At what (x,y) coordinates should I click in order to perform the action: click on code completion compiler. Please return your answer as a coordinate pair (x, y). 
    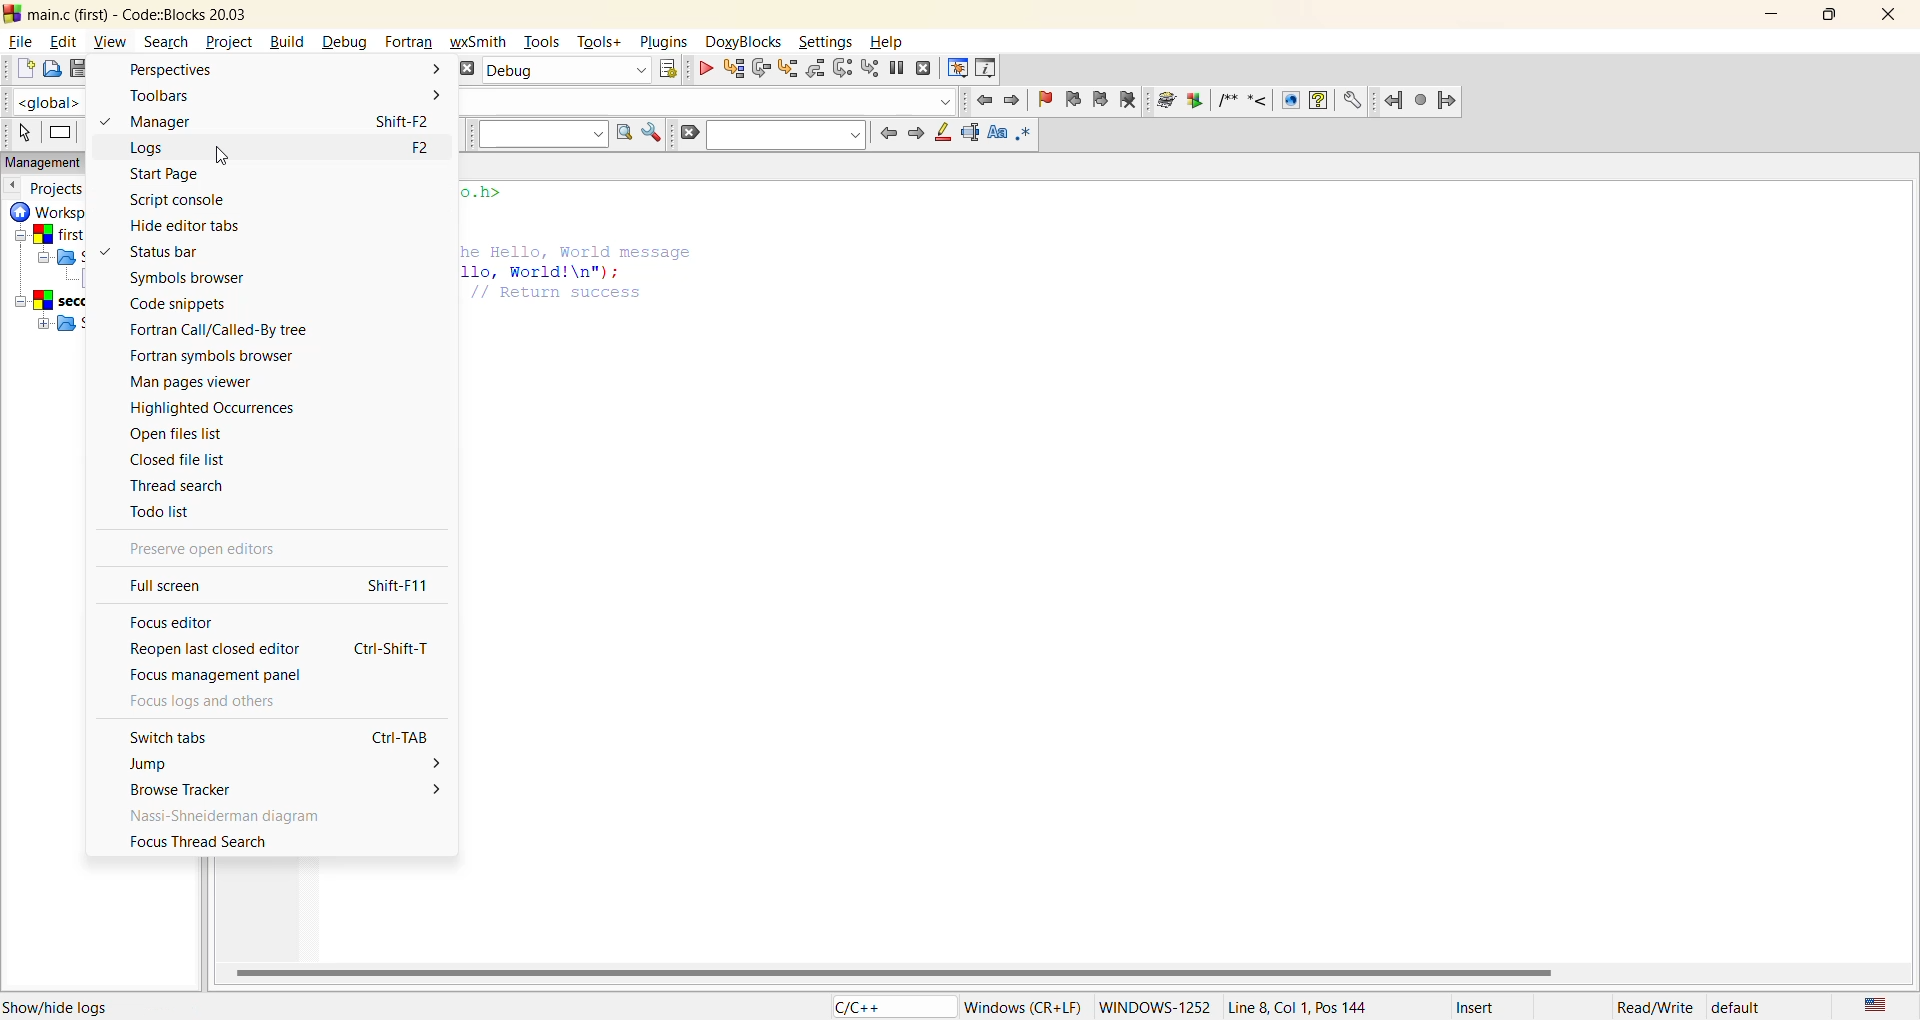
    Looking at the image, I should click on (717, 100).